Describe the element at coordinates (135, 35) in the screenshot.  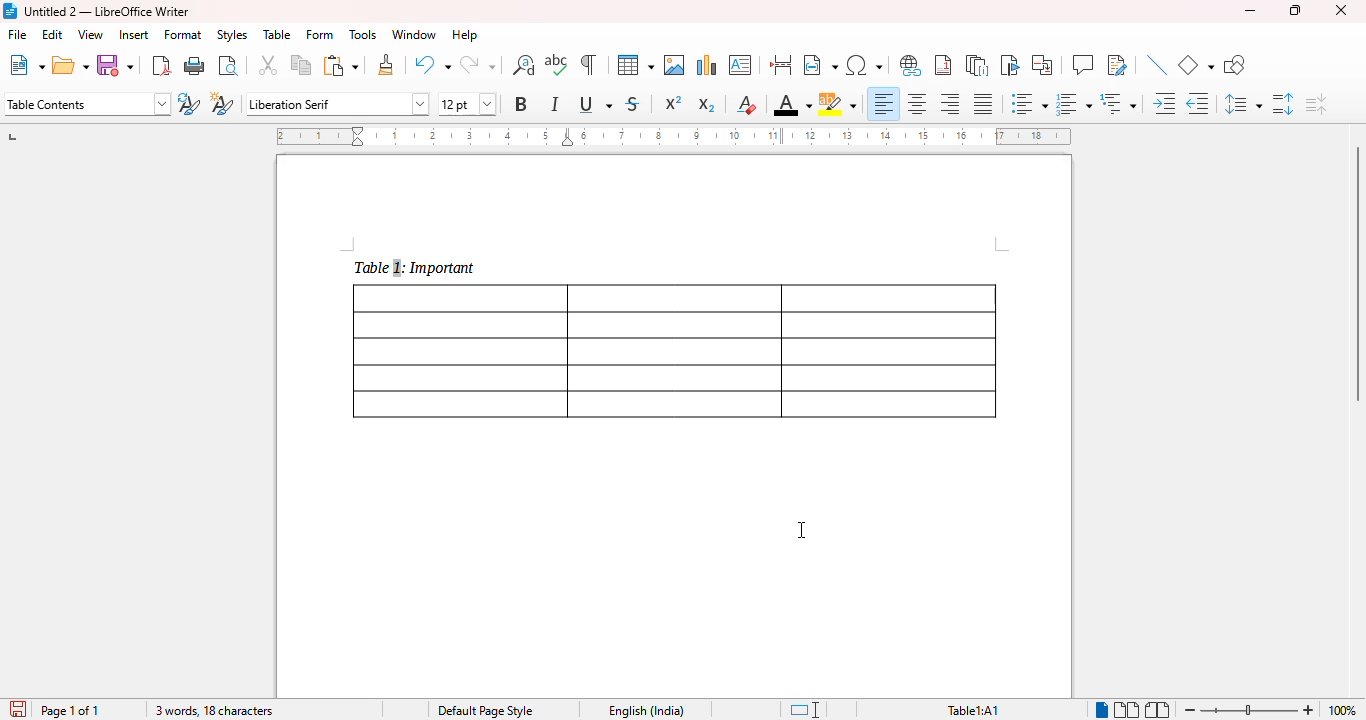
I see `insert` at that location.